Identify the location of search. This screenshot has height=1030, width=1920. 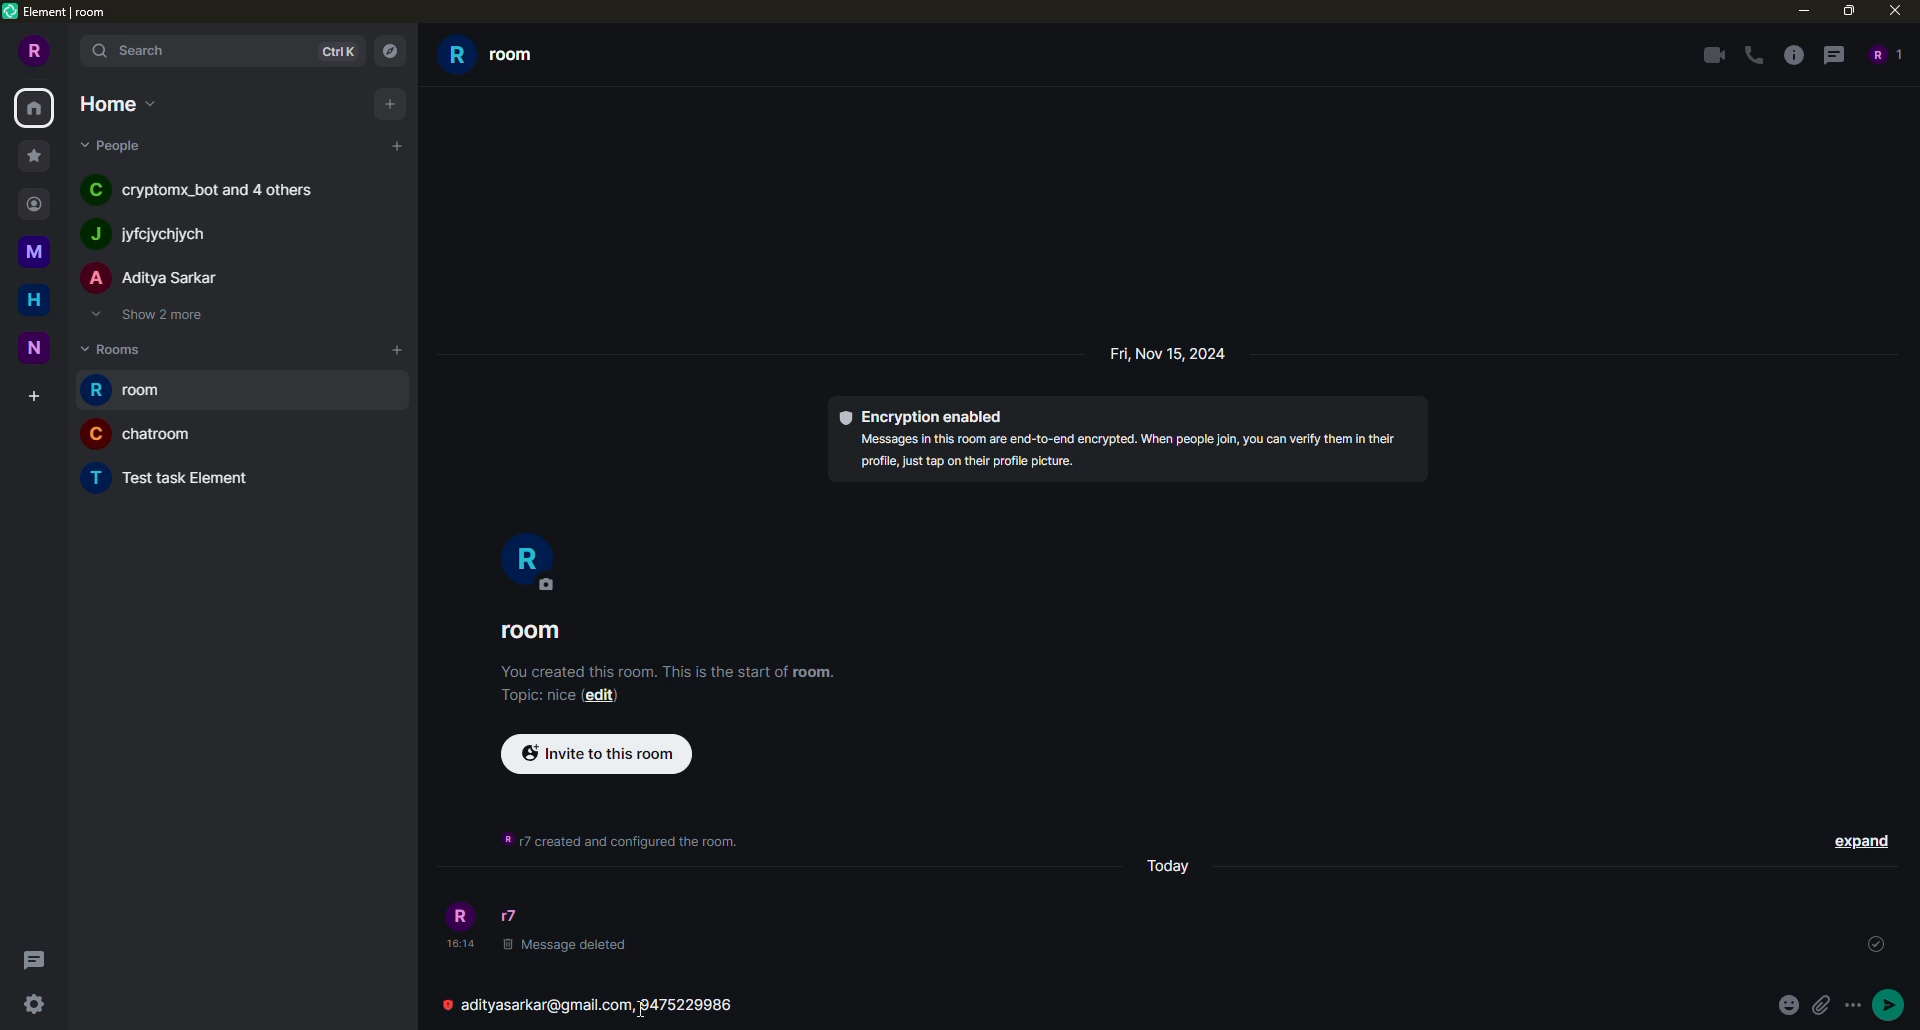
(136, 51).